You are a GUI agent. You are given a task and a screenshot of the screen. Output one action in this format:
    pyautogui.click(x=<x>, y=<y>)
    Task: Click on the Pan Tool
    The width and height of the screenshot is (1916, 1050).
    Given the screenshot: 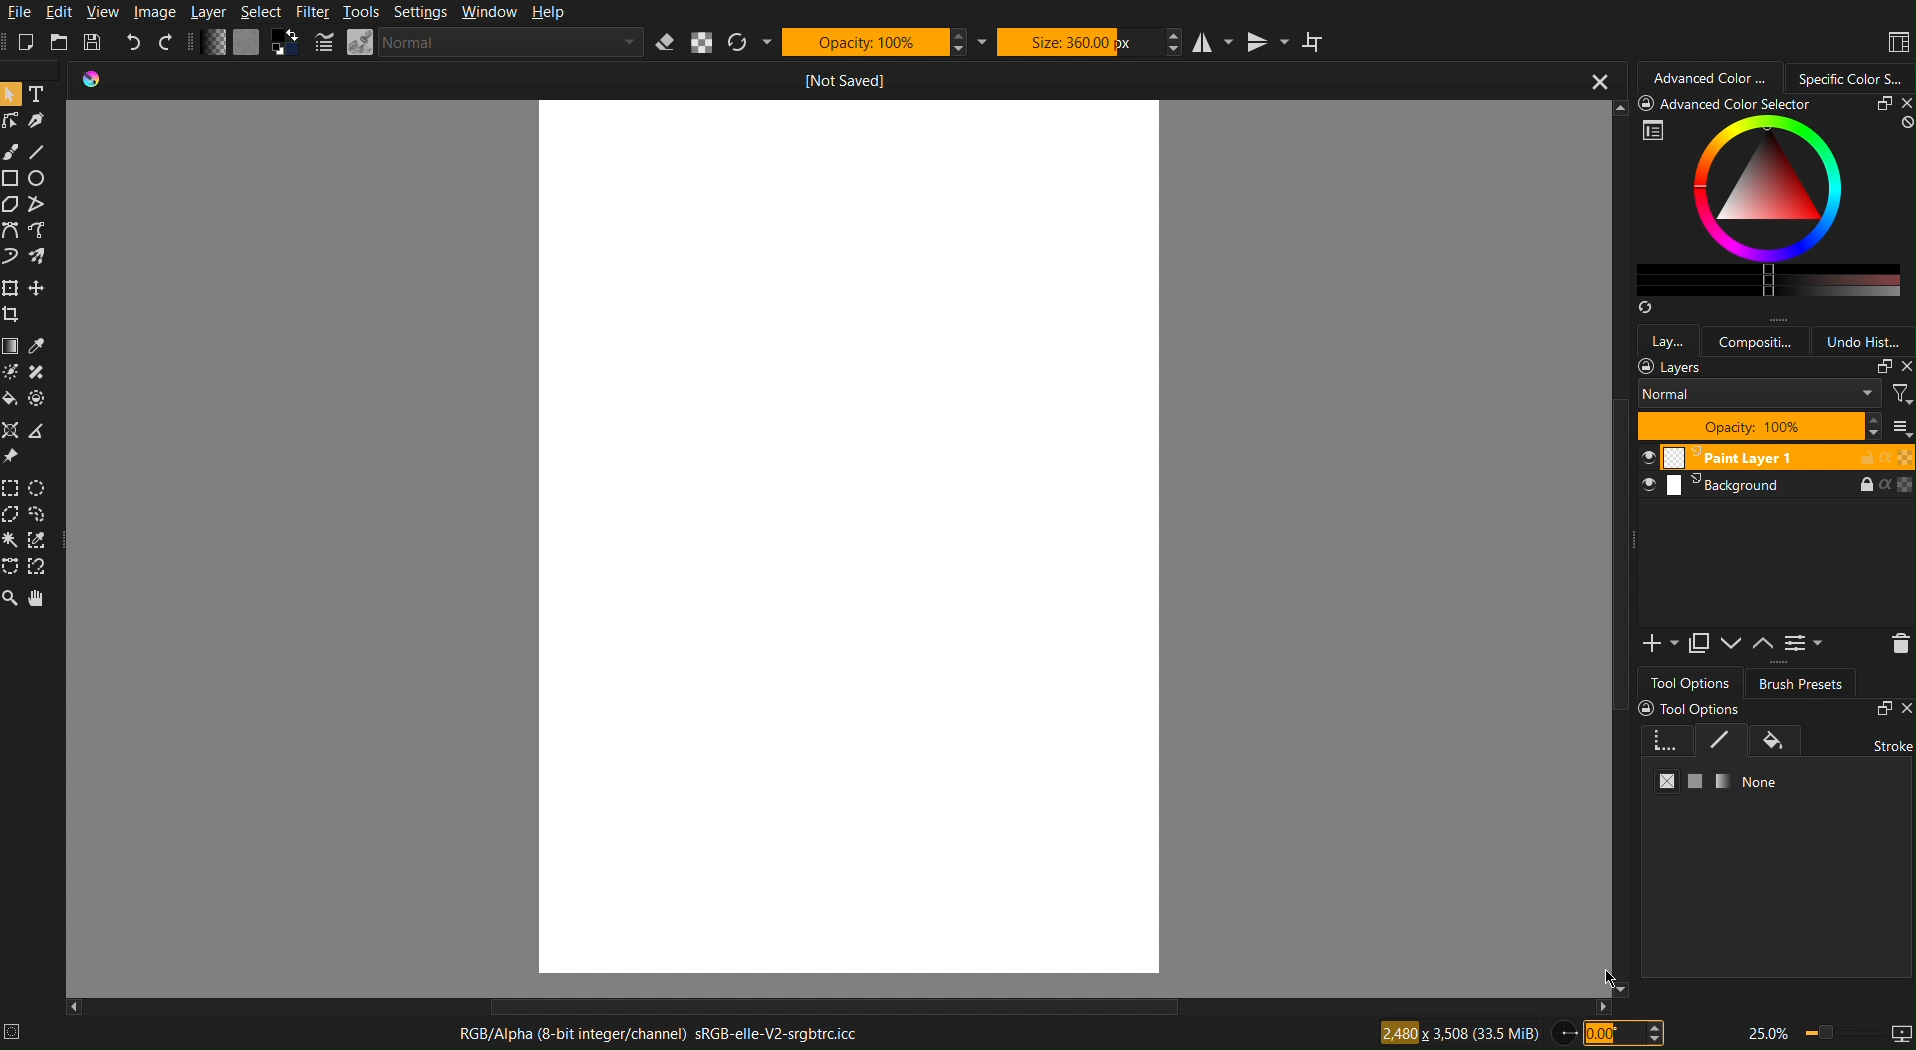 What is the action you would take?
    pyautogui.click(x=37, y=599)
    